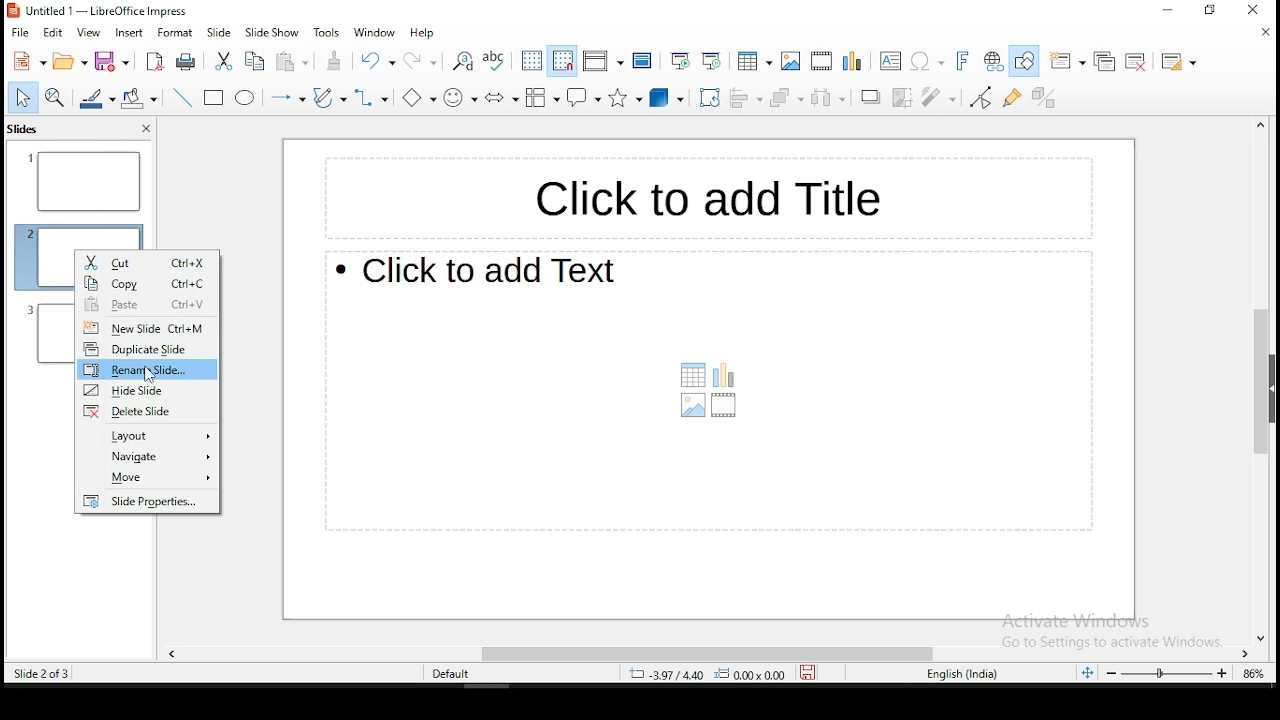 The image size is (1280, 720). I want to click on icon and file name, so click(97, 12).